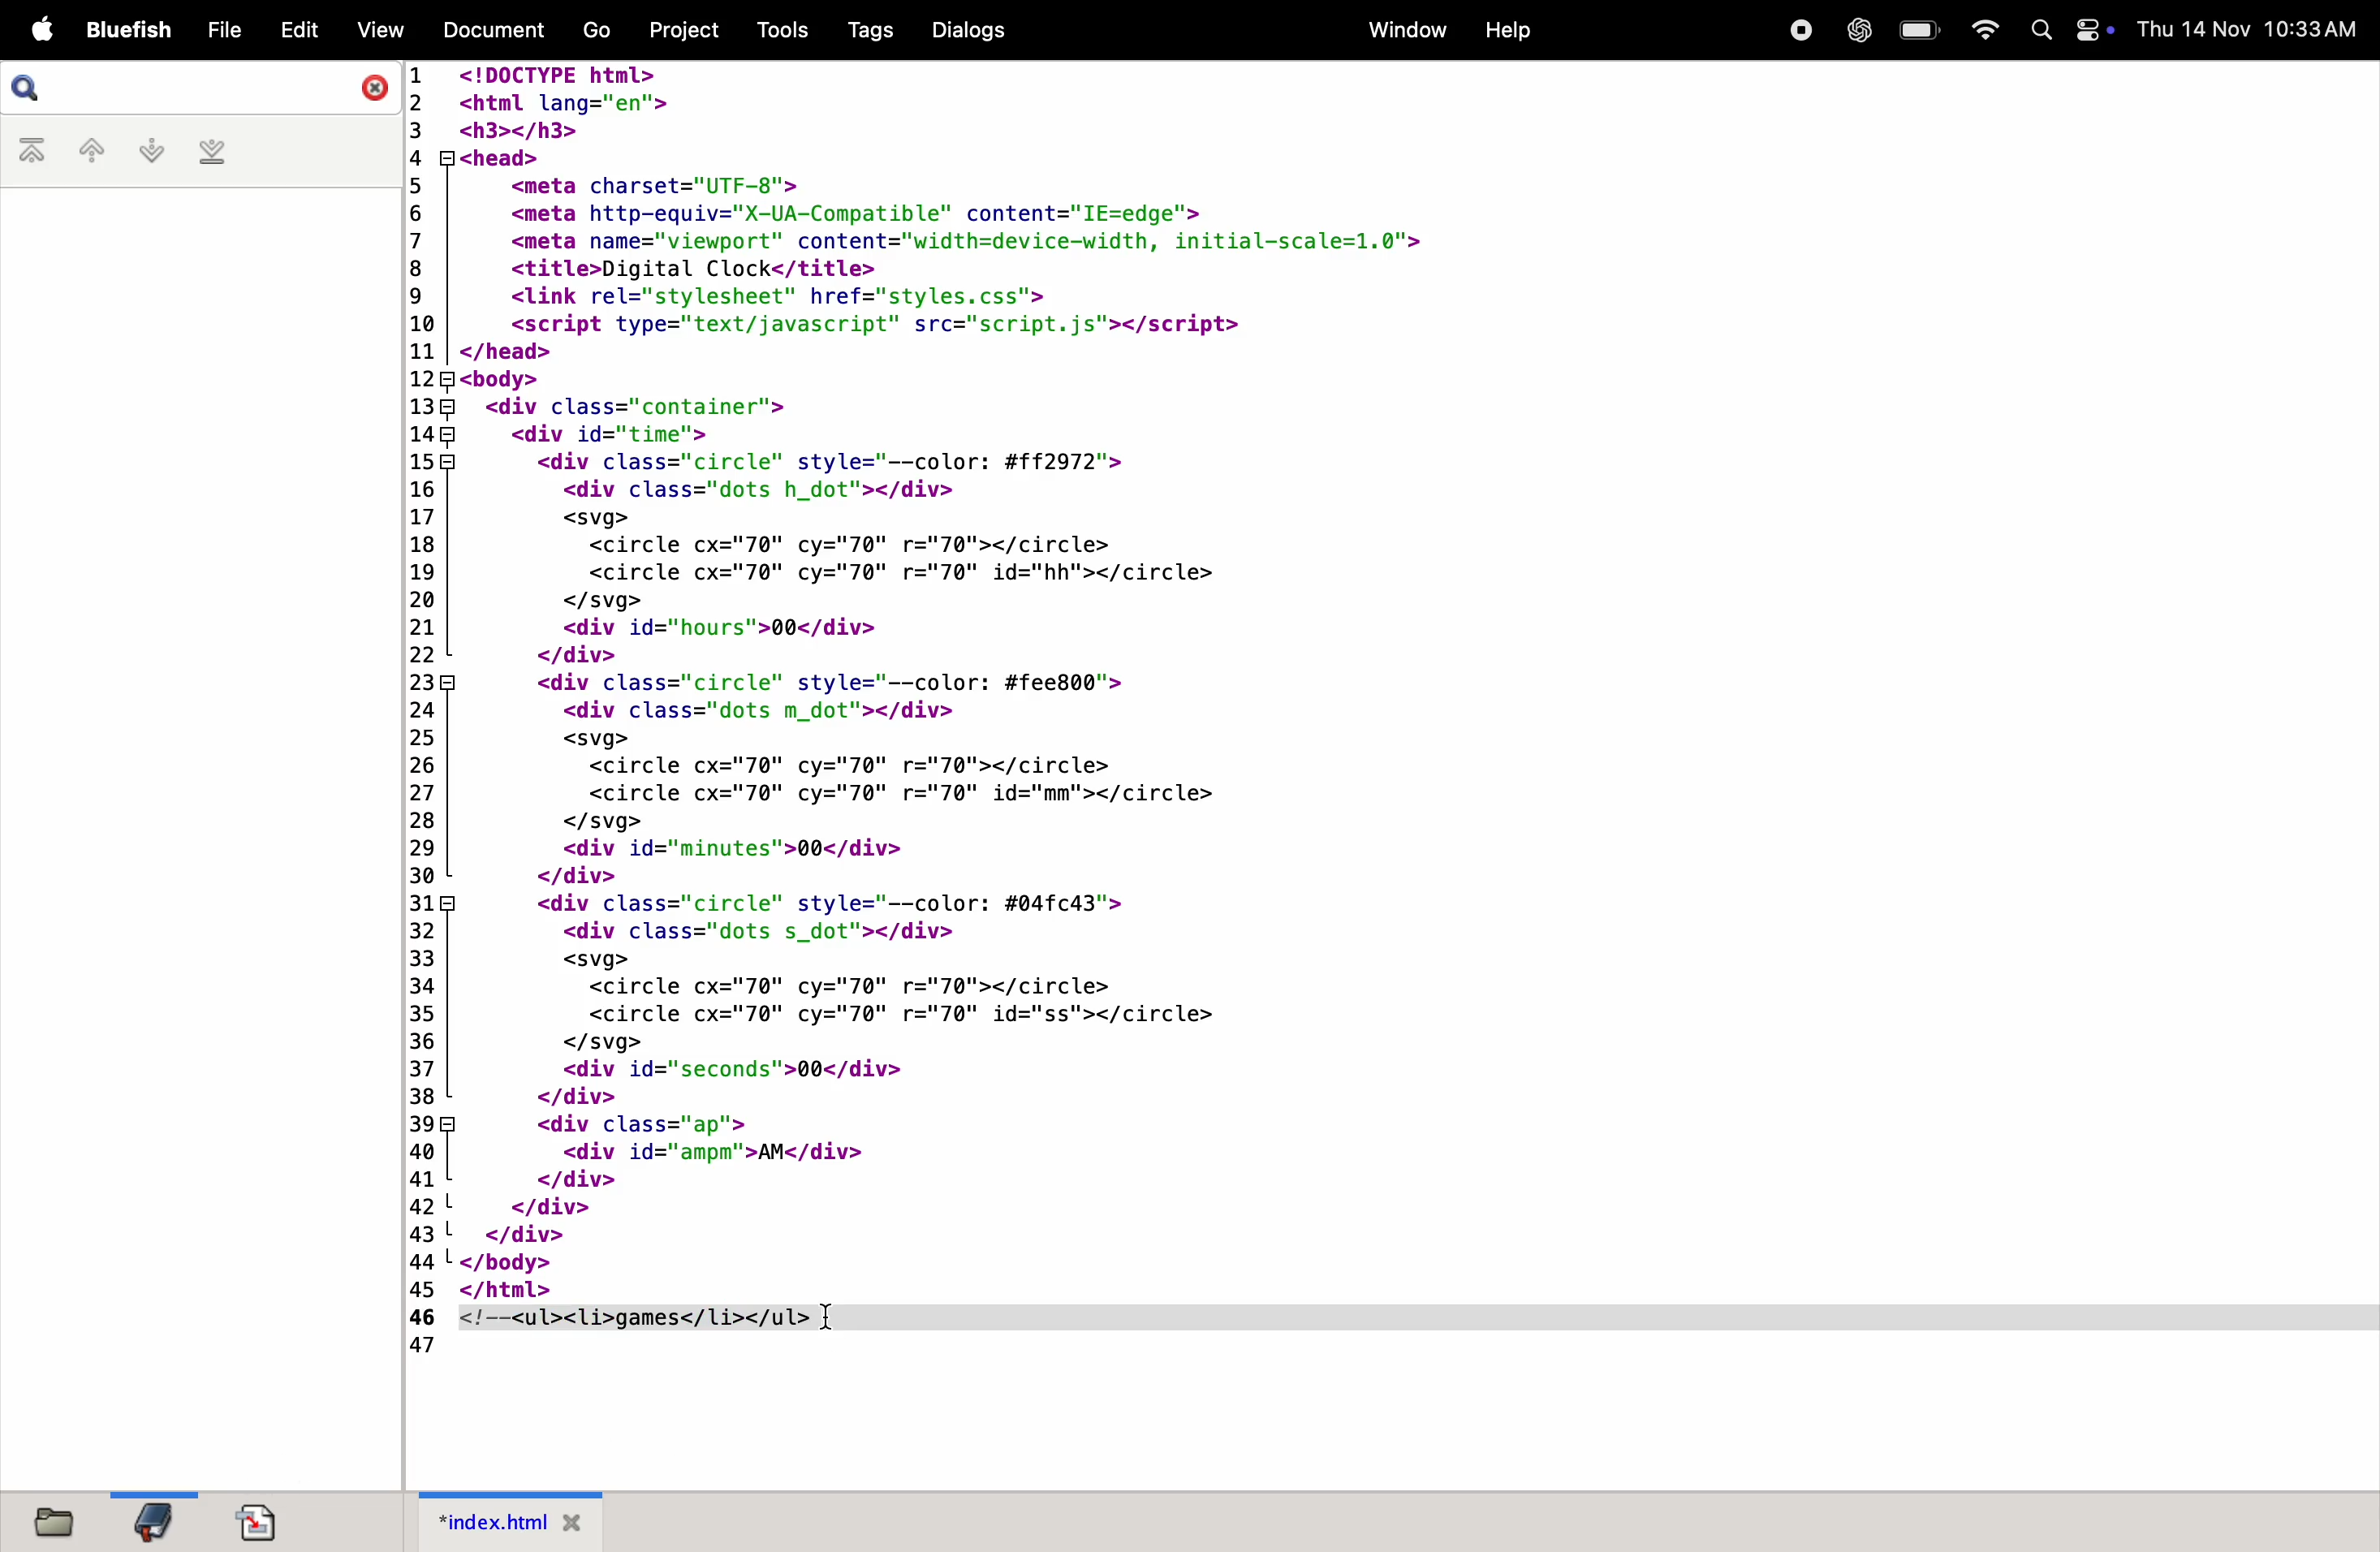 The width and height of the screenshot is (2380, 1552). What do you see at coordinates (1982, 28) in the screenshot?
I see `wifi` at bounding box center [1982, 28].